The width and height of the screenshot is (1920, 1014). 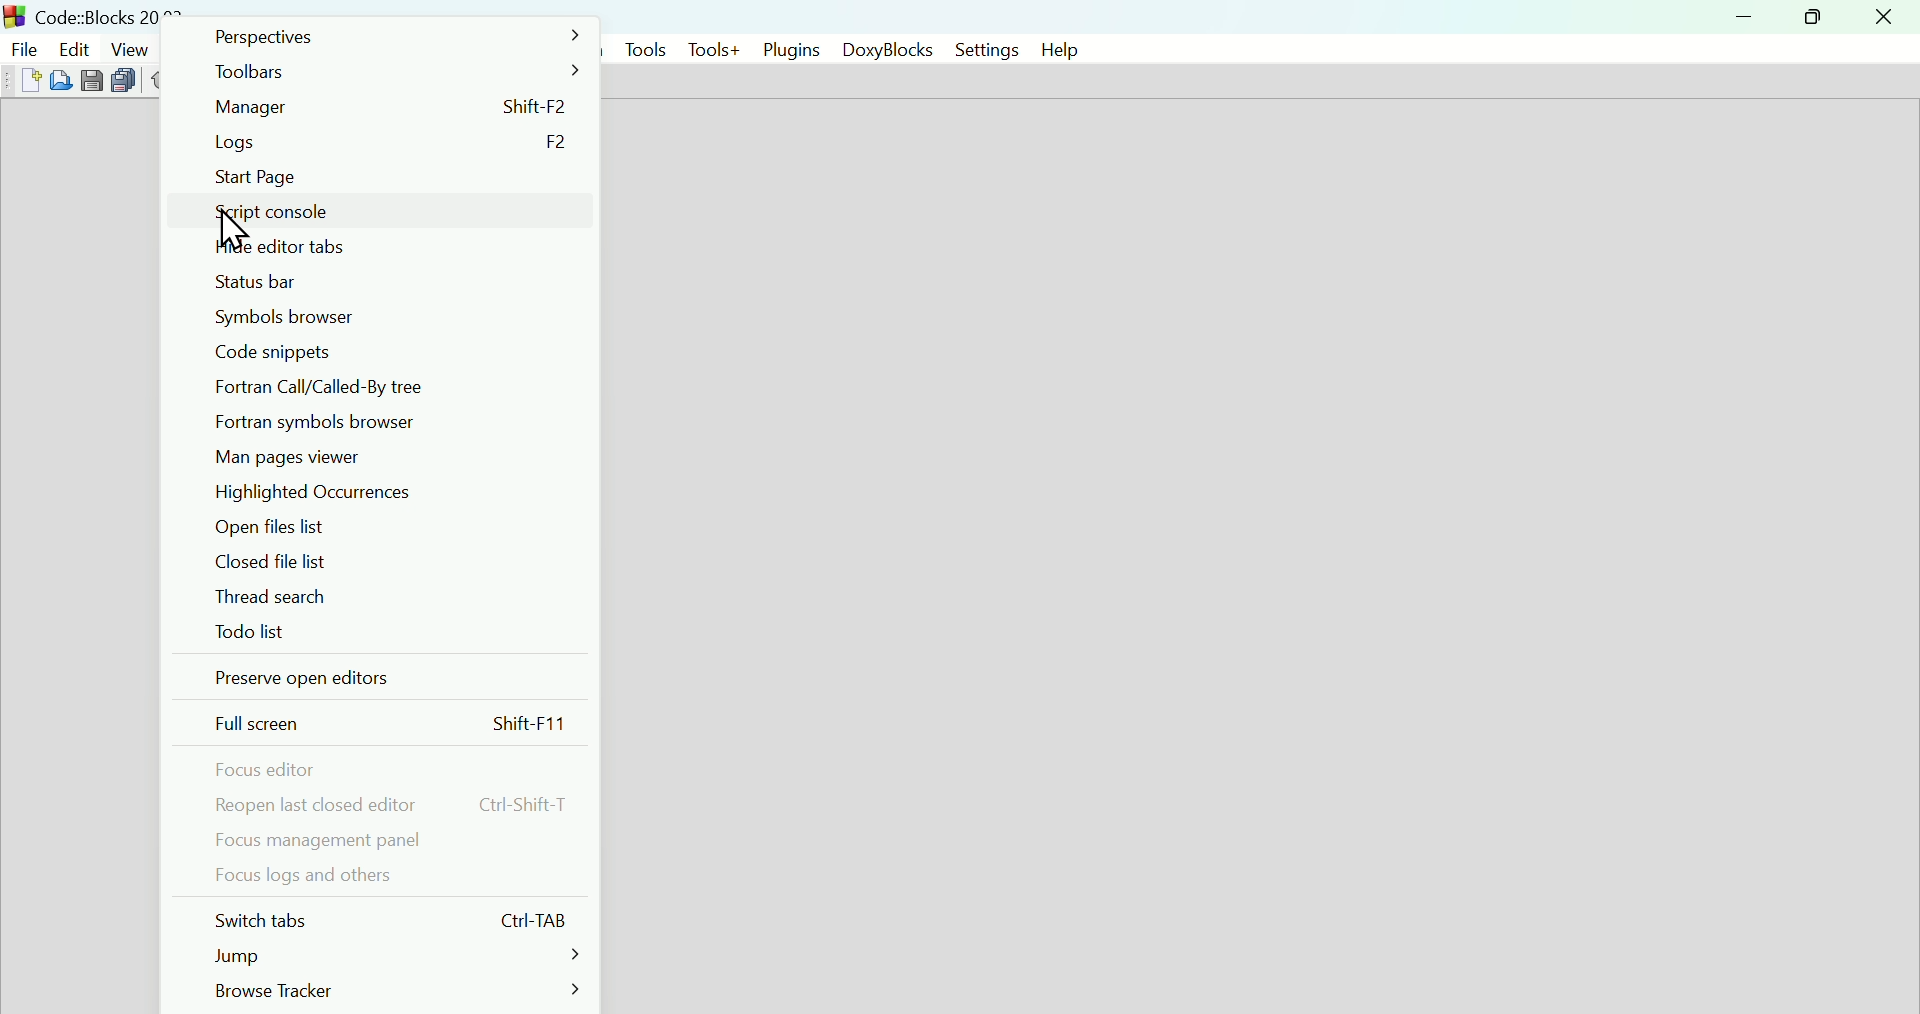 What do you see at coordinates (385, 421) in the screenshot?
I see `Fortran symbols browser` at bounding box center [385, 421].